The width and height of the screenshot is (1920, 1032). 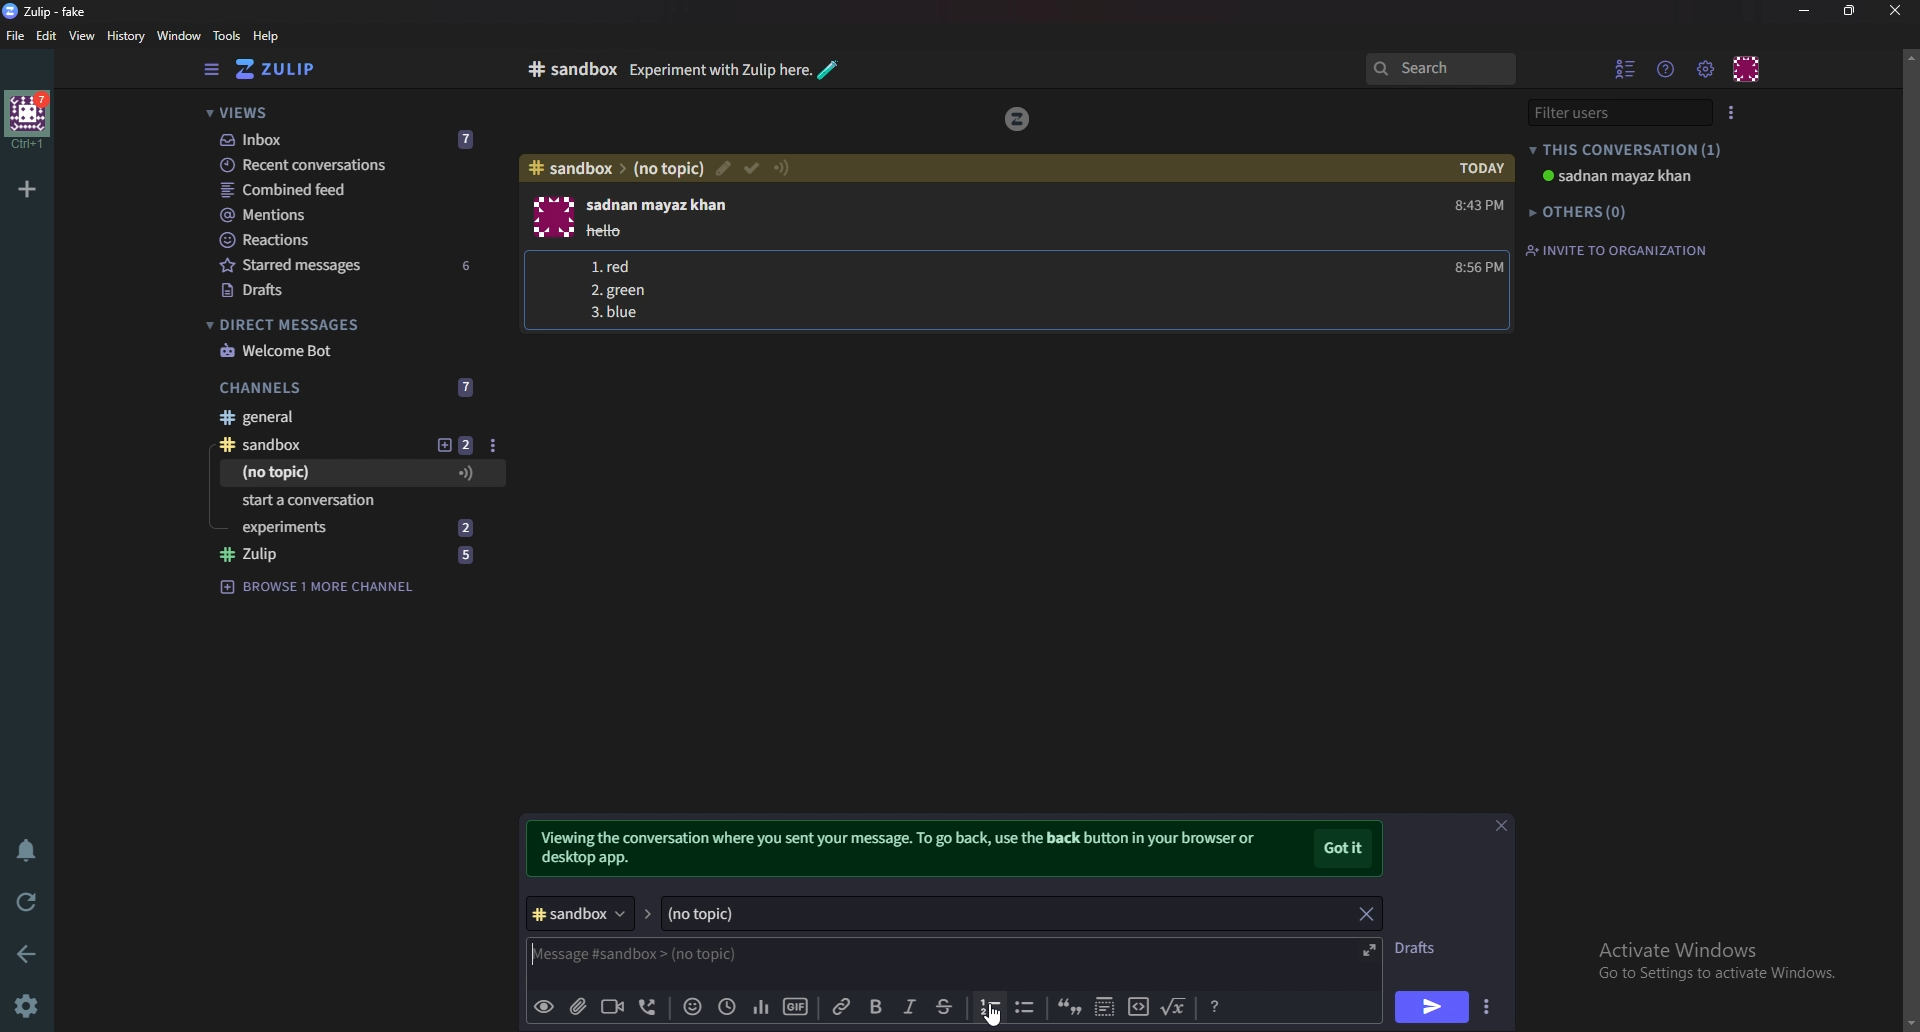 I want to click on Views, so click(x=342, y=115).